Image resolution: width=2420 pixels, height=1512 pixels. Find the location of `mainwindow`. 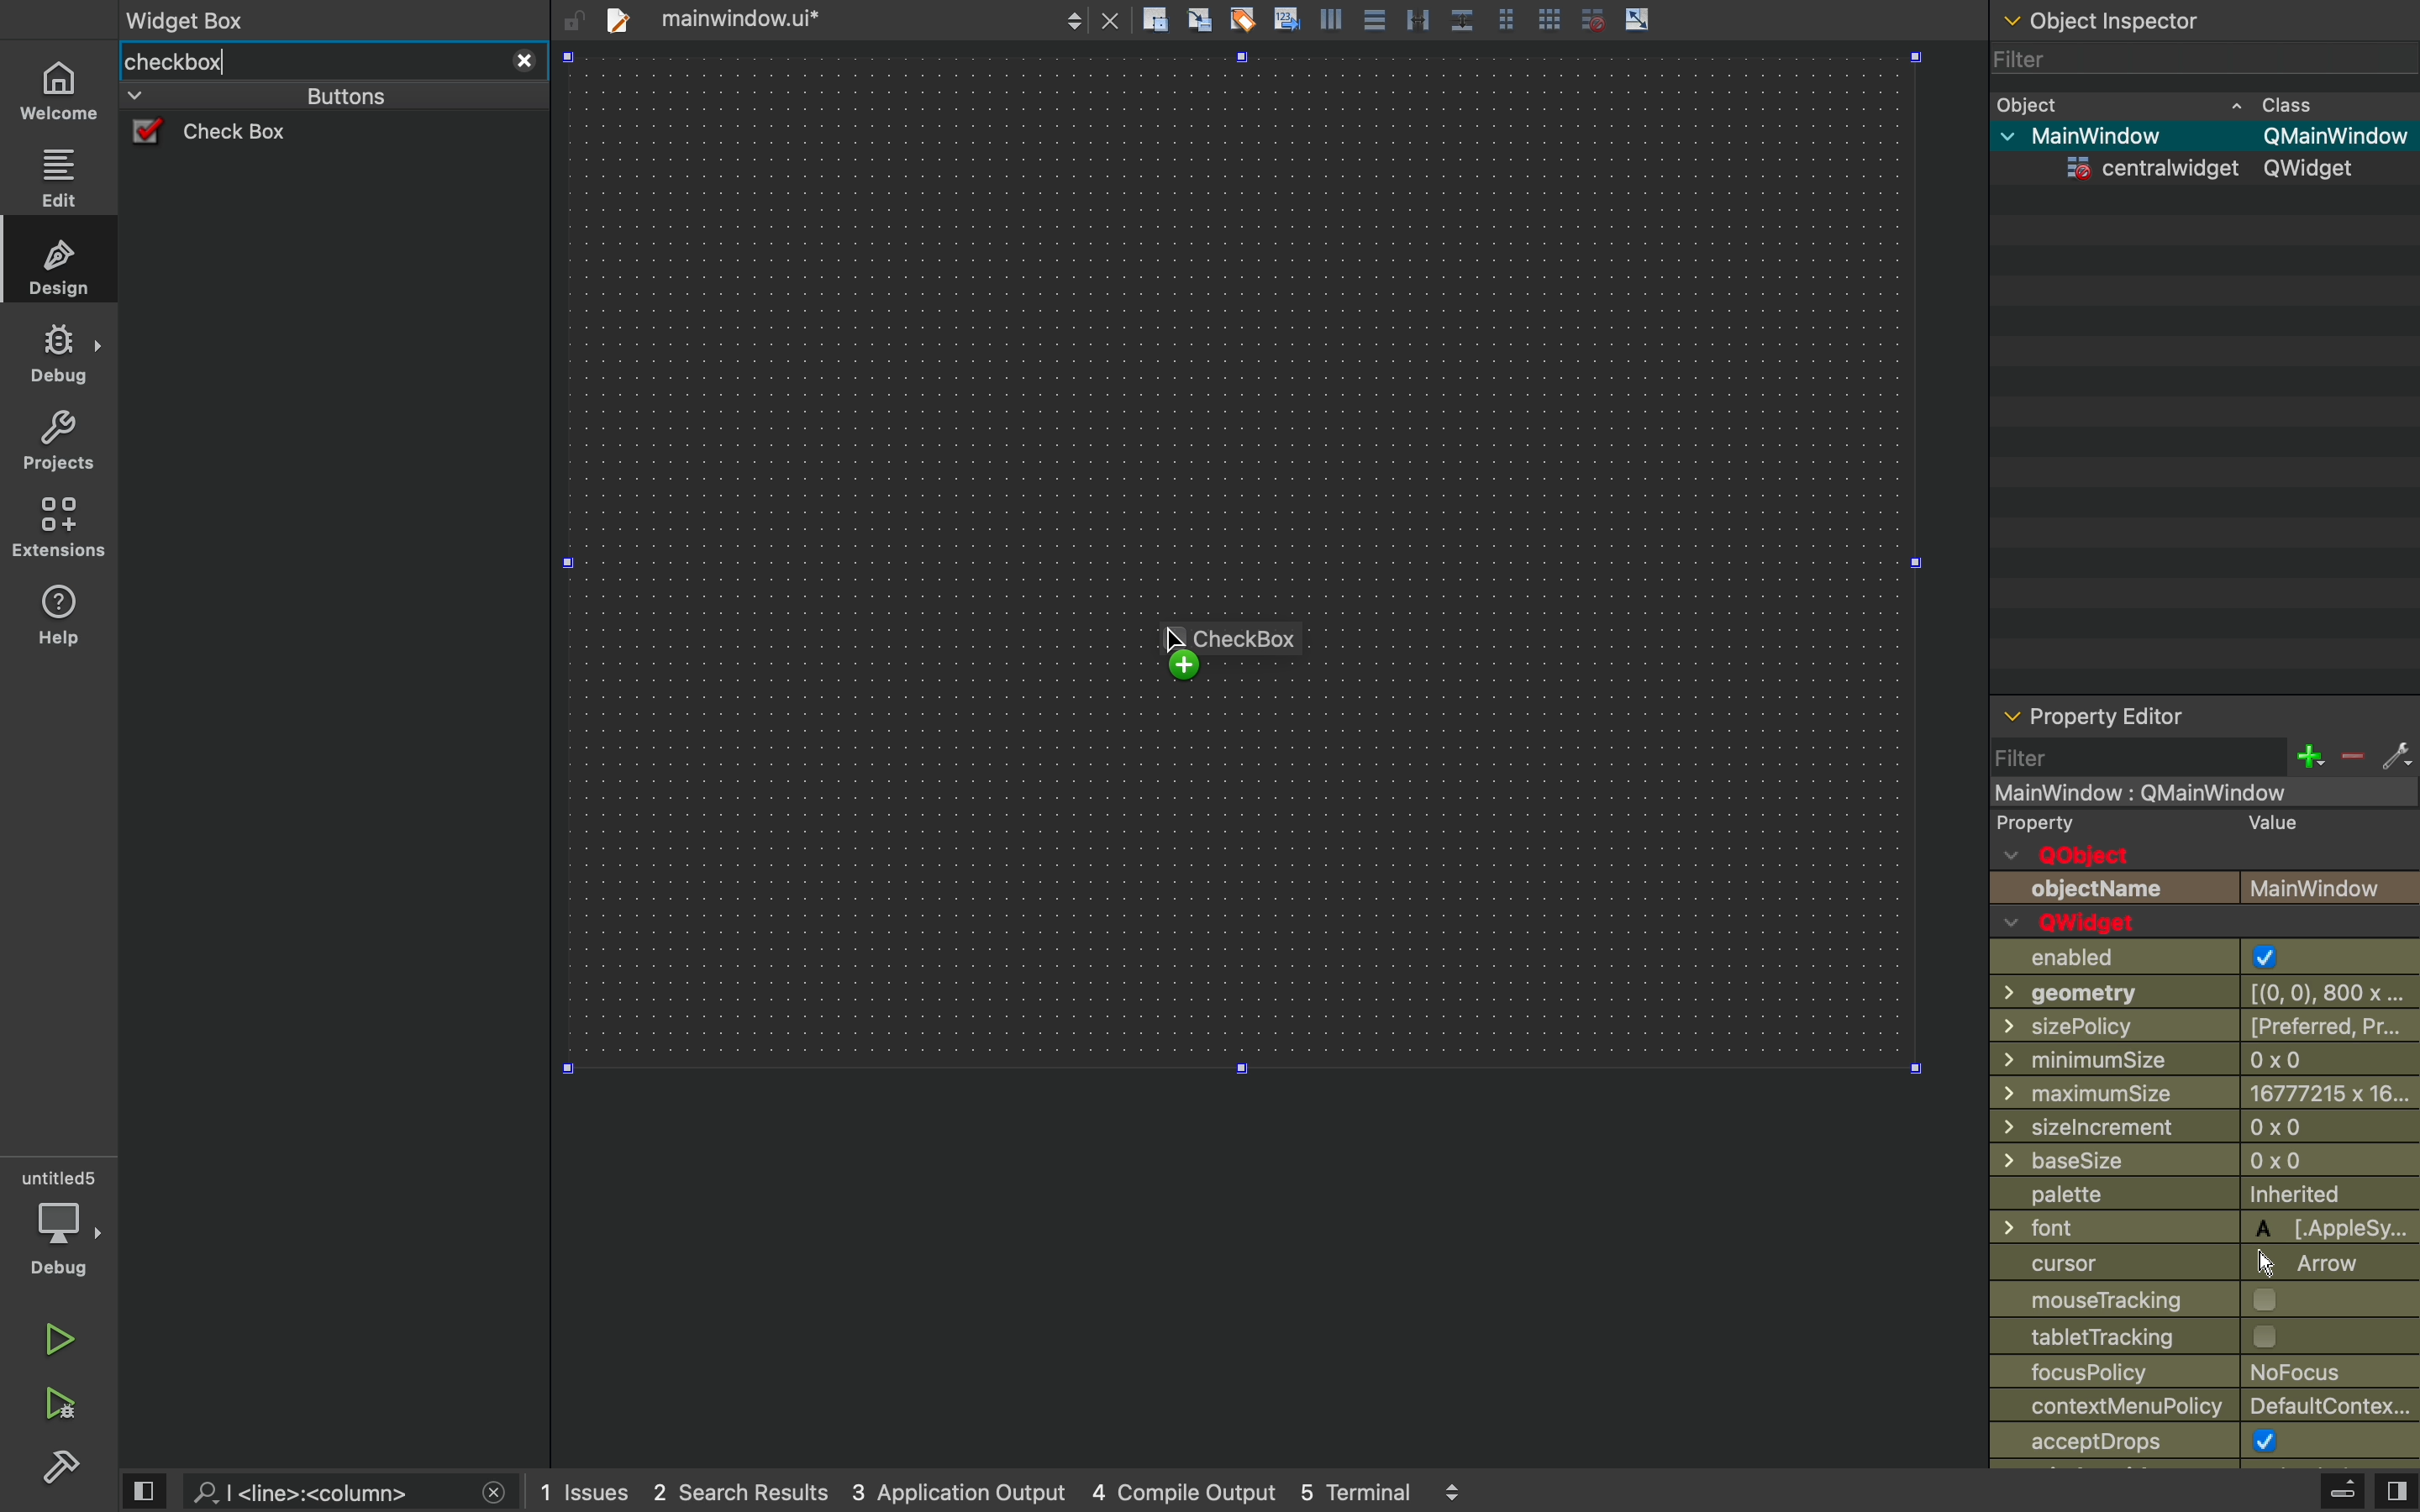

mainwindow is located at coordinates (2177, 794).